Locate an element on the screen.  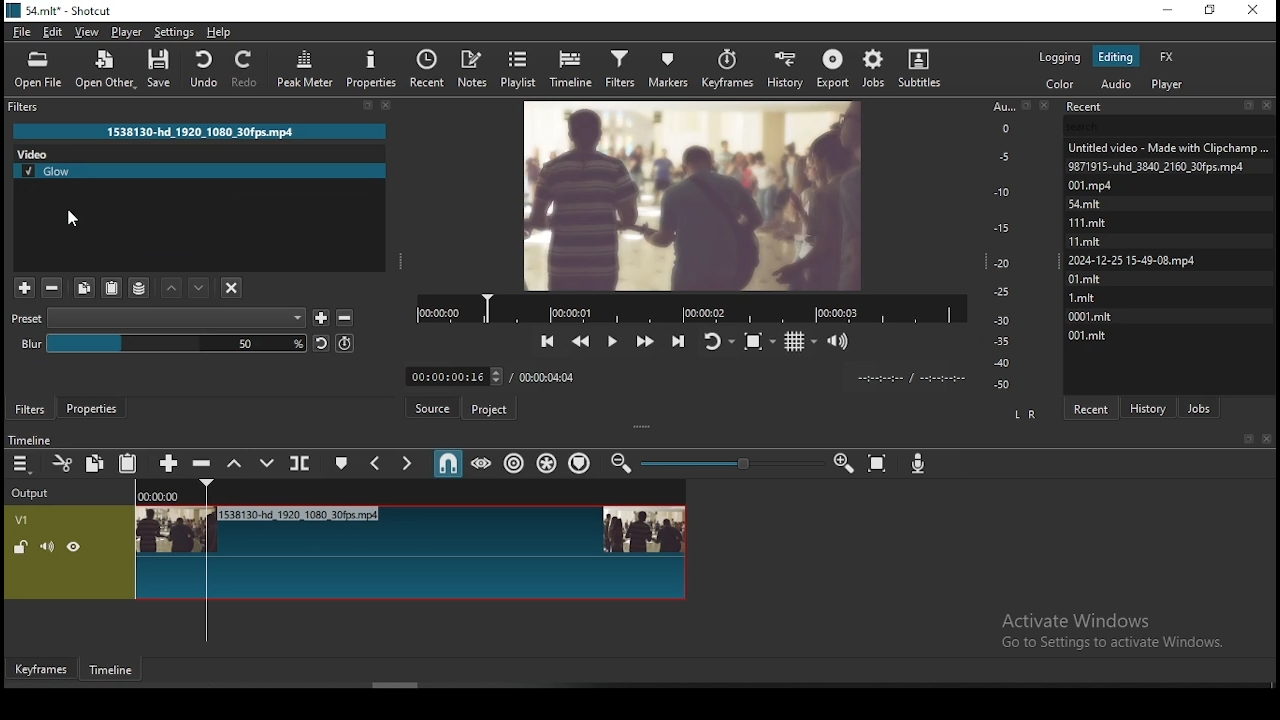
open file is located at coordinates (41, 69).